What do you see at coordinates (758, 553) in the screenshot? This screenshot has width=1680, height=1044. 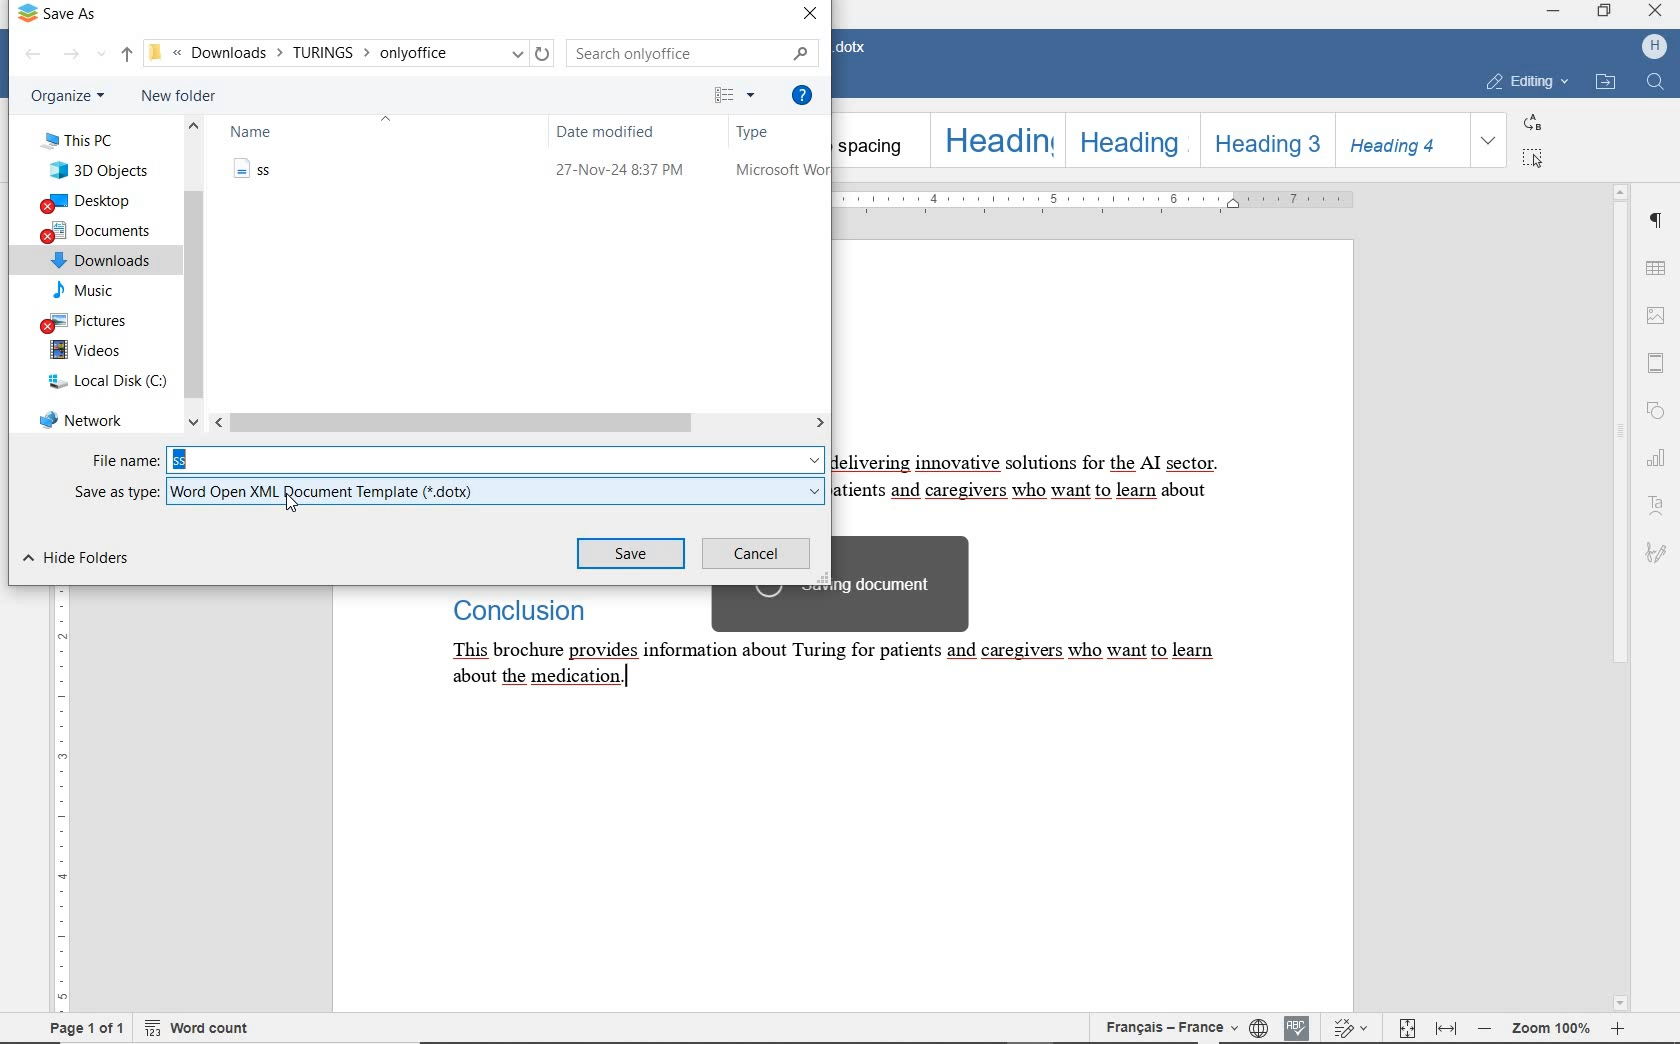 I see `CANCEL` at bounding box center [758, 553].